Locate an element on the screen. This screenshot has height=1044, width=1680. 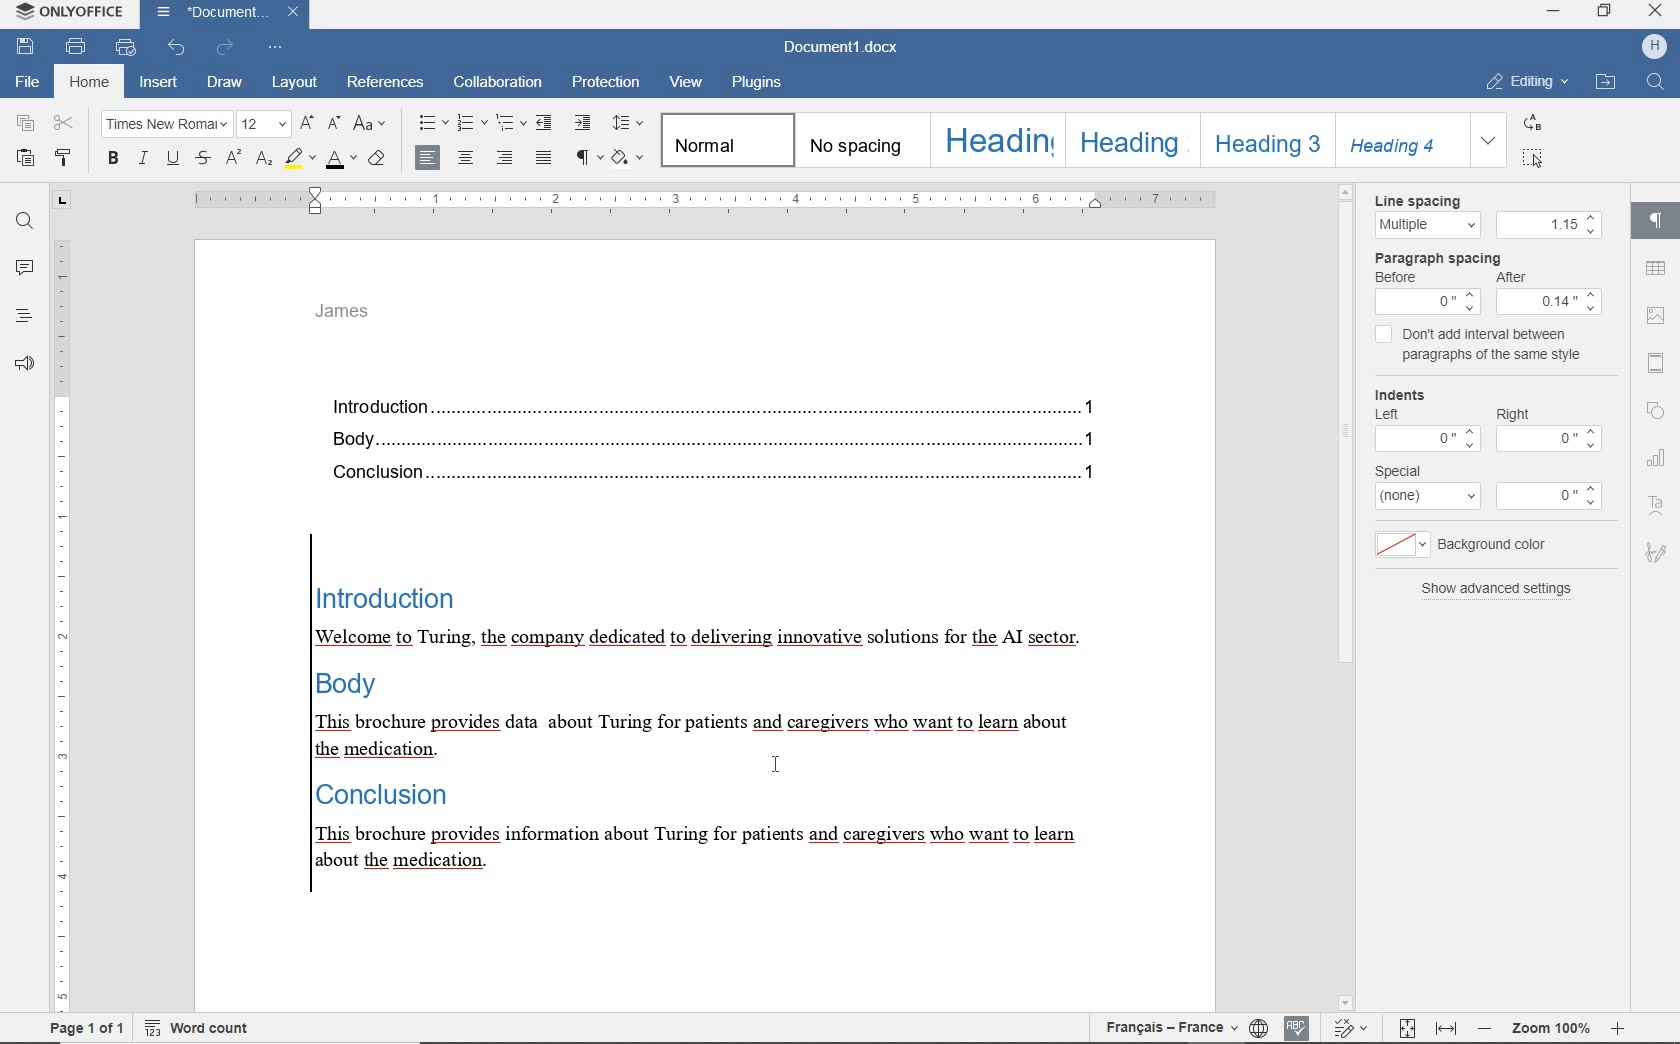
editing is located at coordinates (1528, 82).